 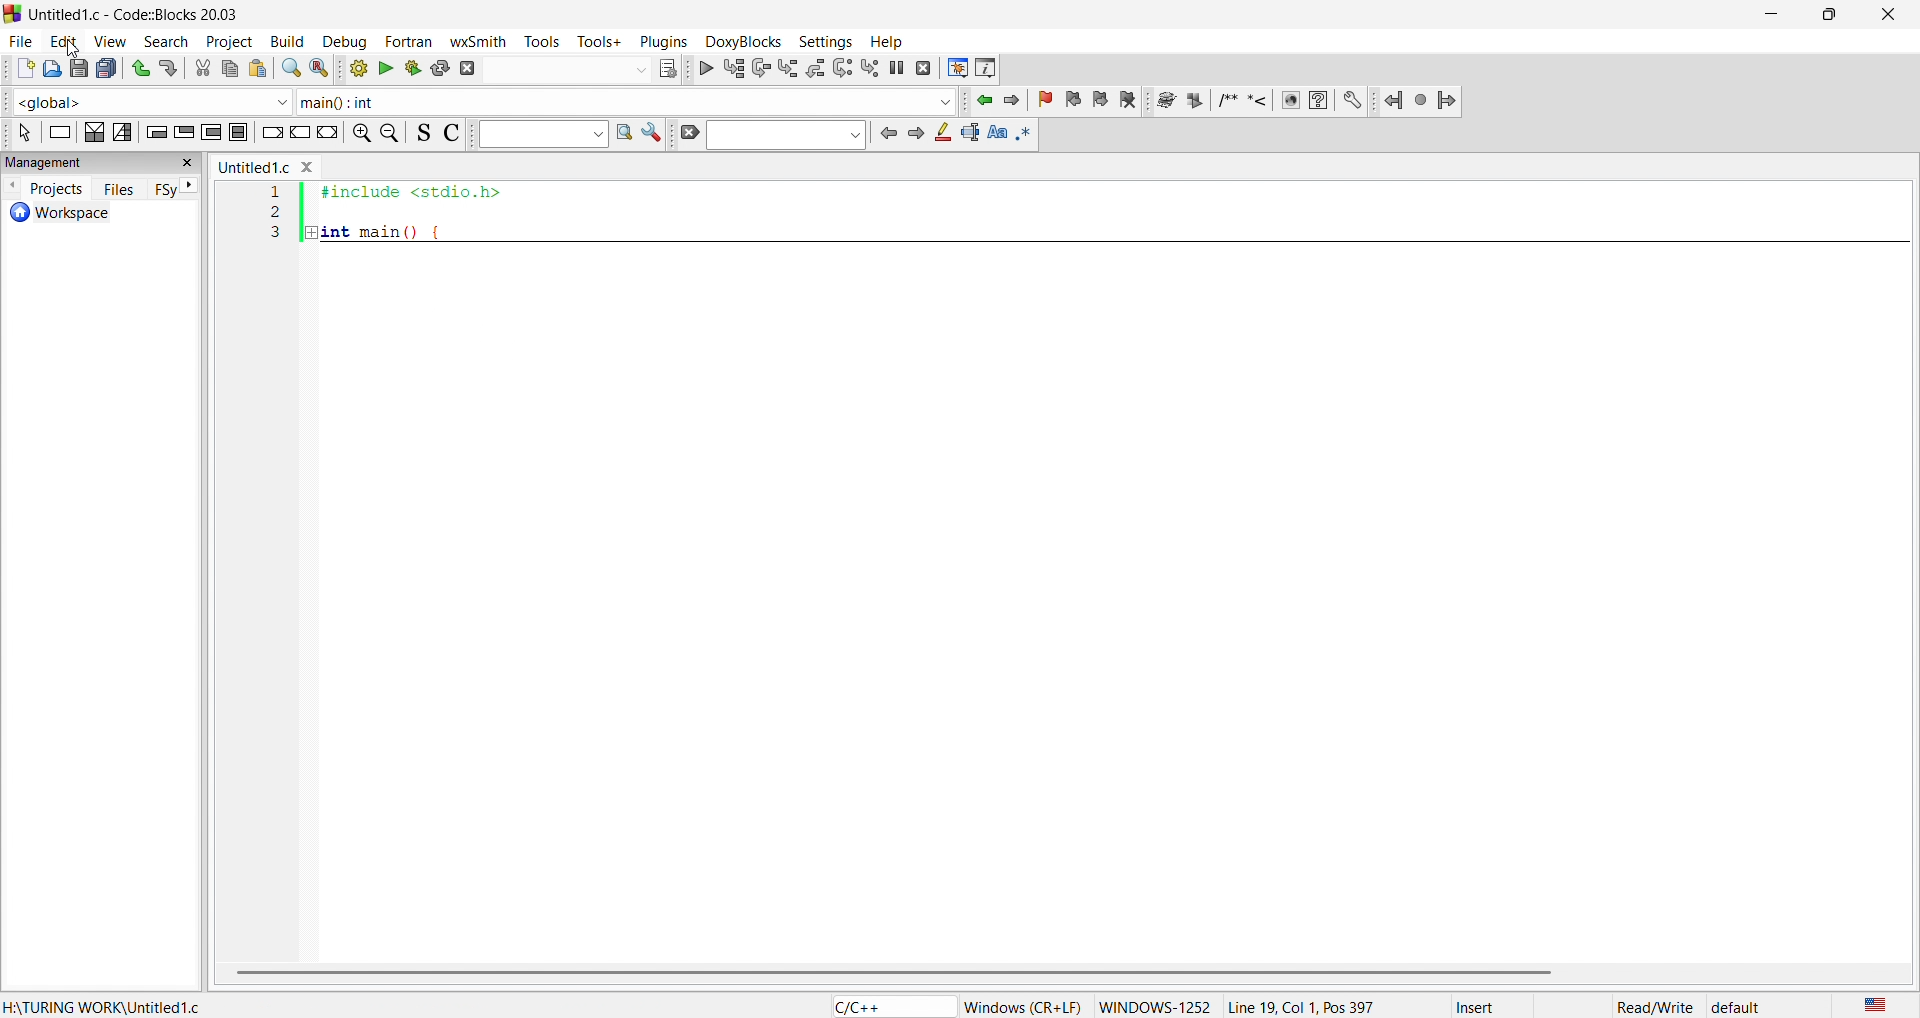 I want to click on tools, so click(x=546, y=41).